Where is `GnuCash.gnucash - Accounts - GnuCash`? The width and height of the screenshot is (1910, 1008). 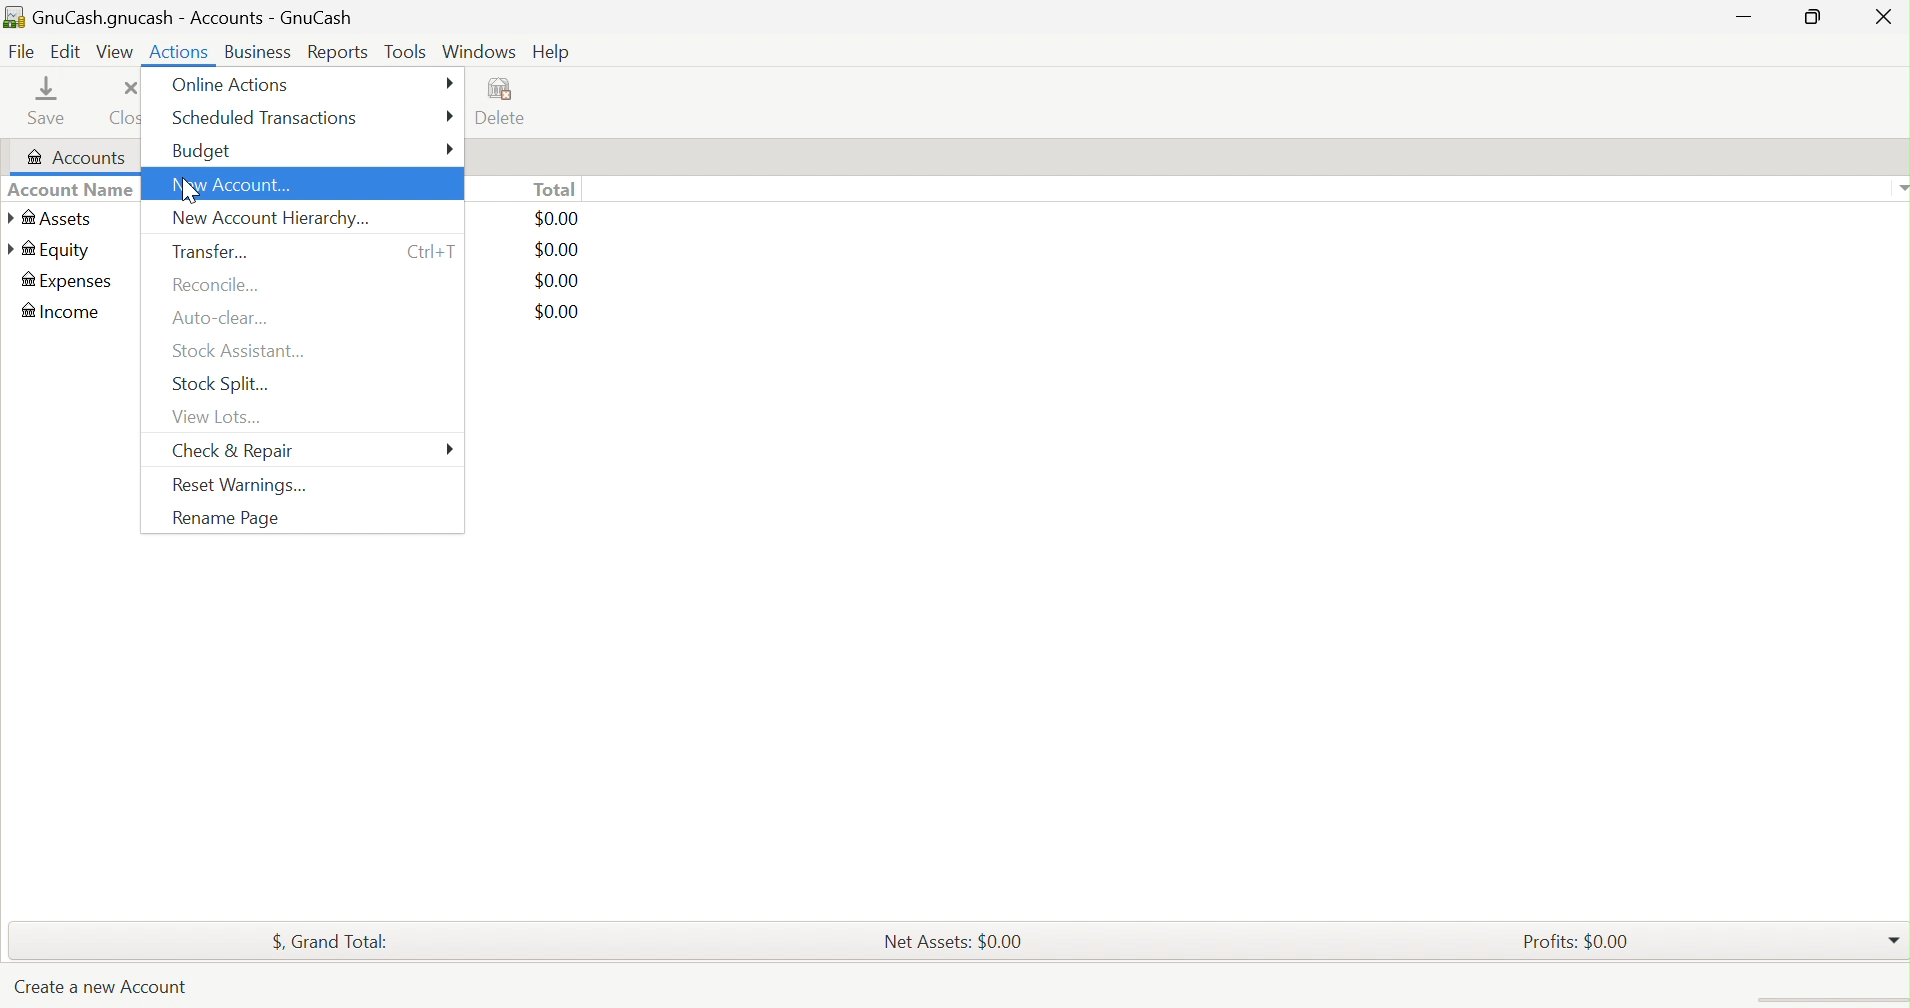 GnuCash.gnucash - Accounts - GnuCash is located at coordinates (192, 19).